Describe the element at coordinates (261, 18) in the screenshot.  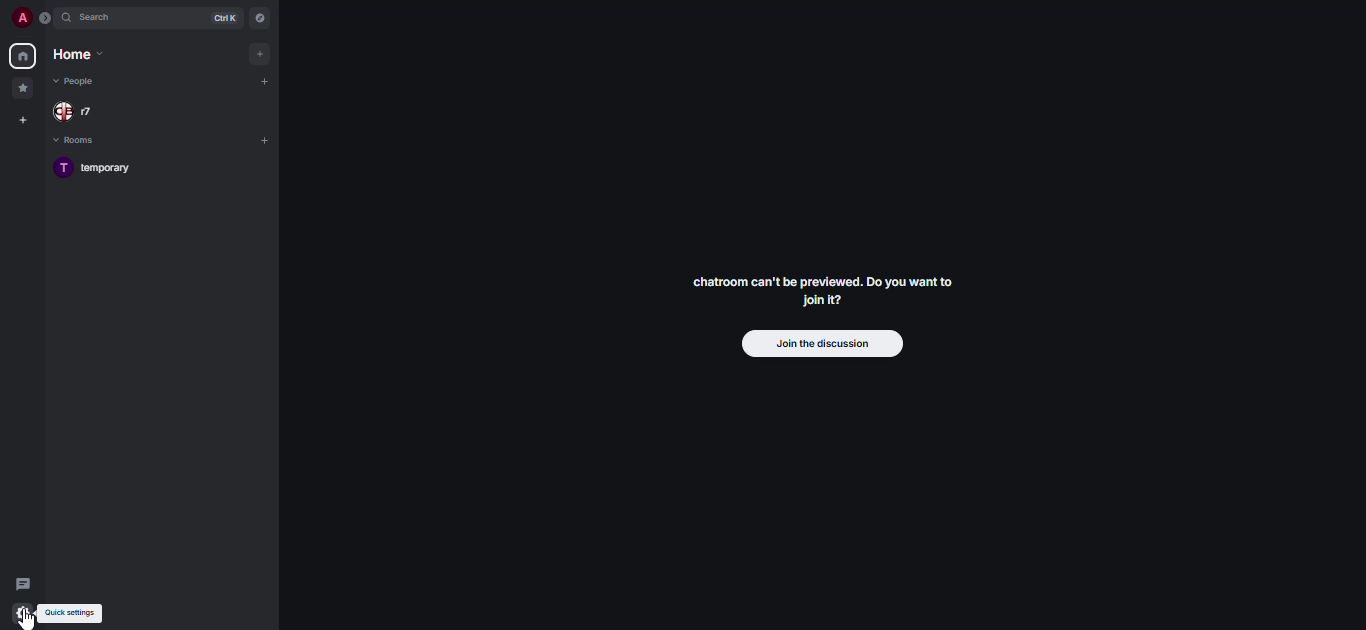
I see `navigator` at that location.